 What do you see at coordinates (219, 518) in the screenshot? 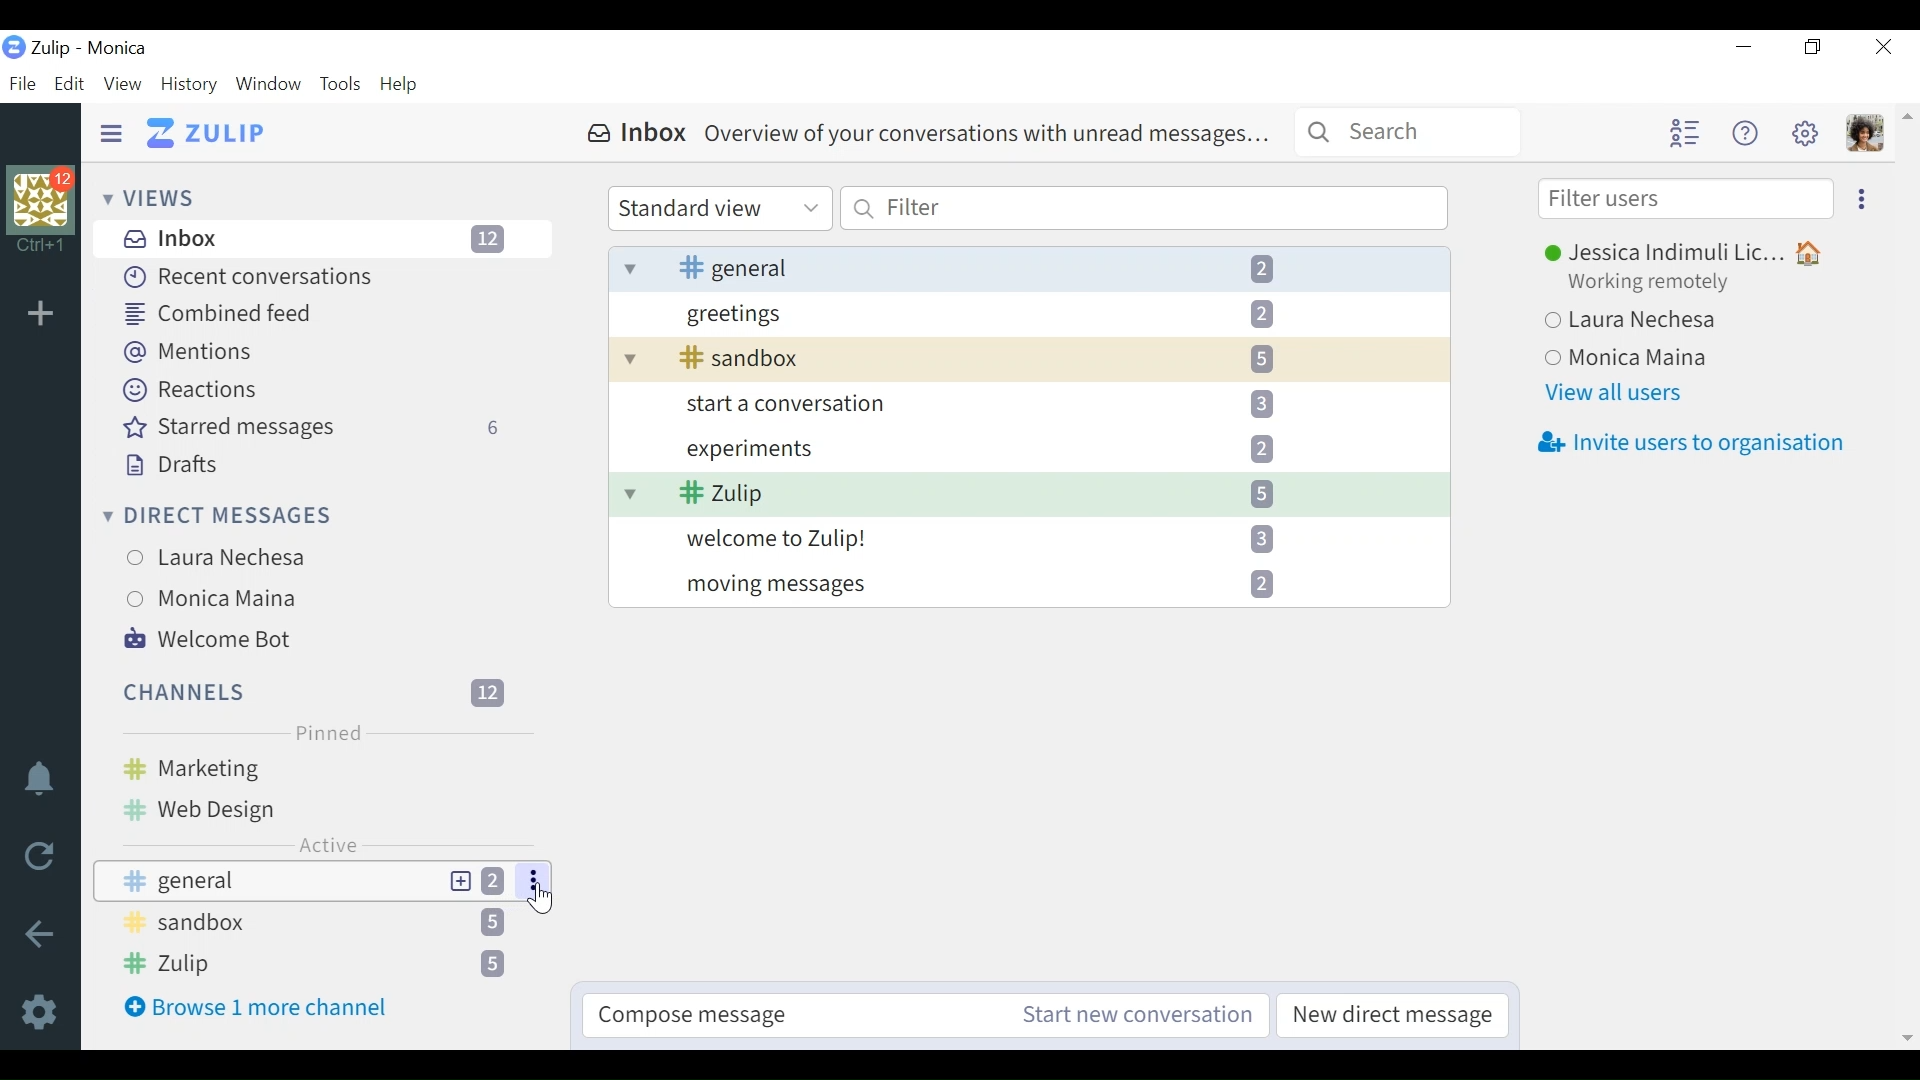
I see `Direct Messages` at bounding box center [219, 518].